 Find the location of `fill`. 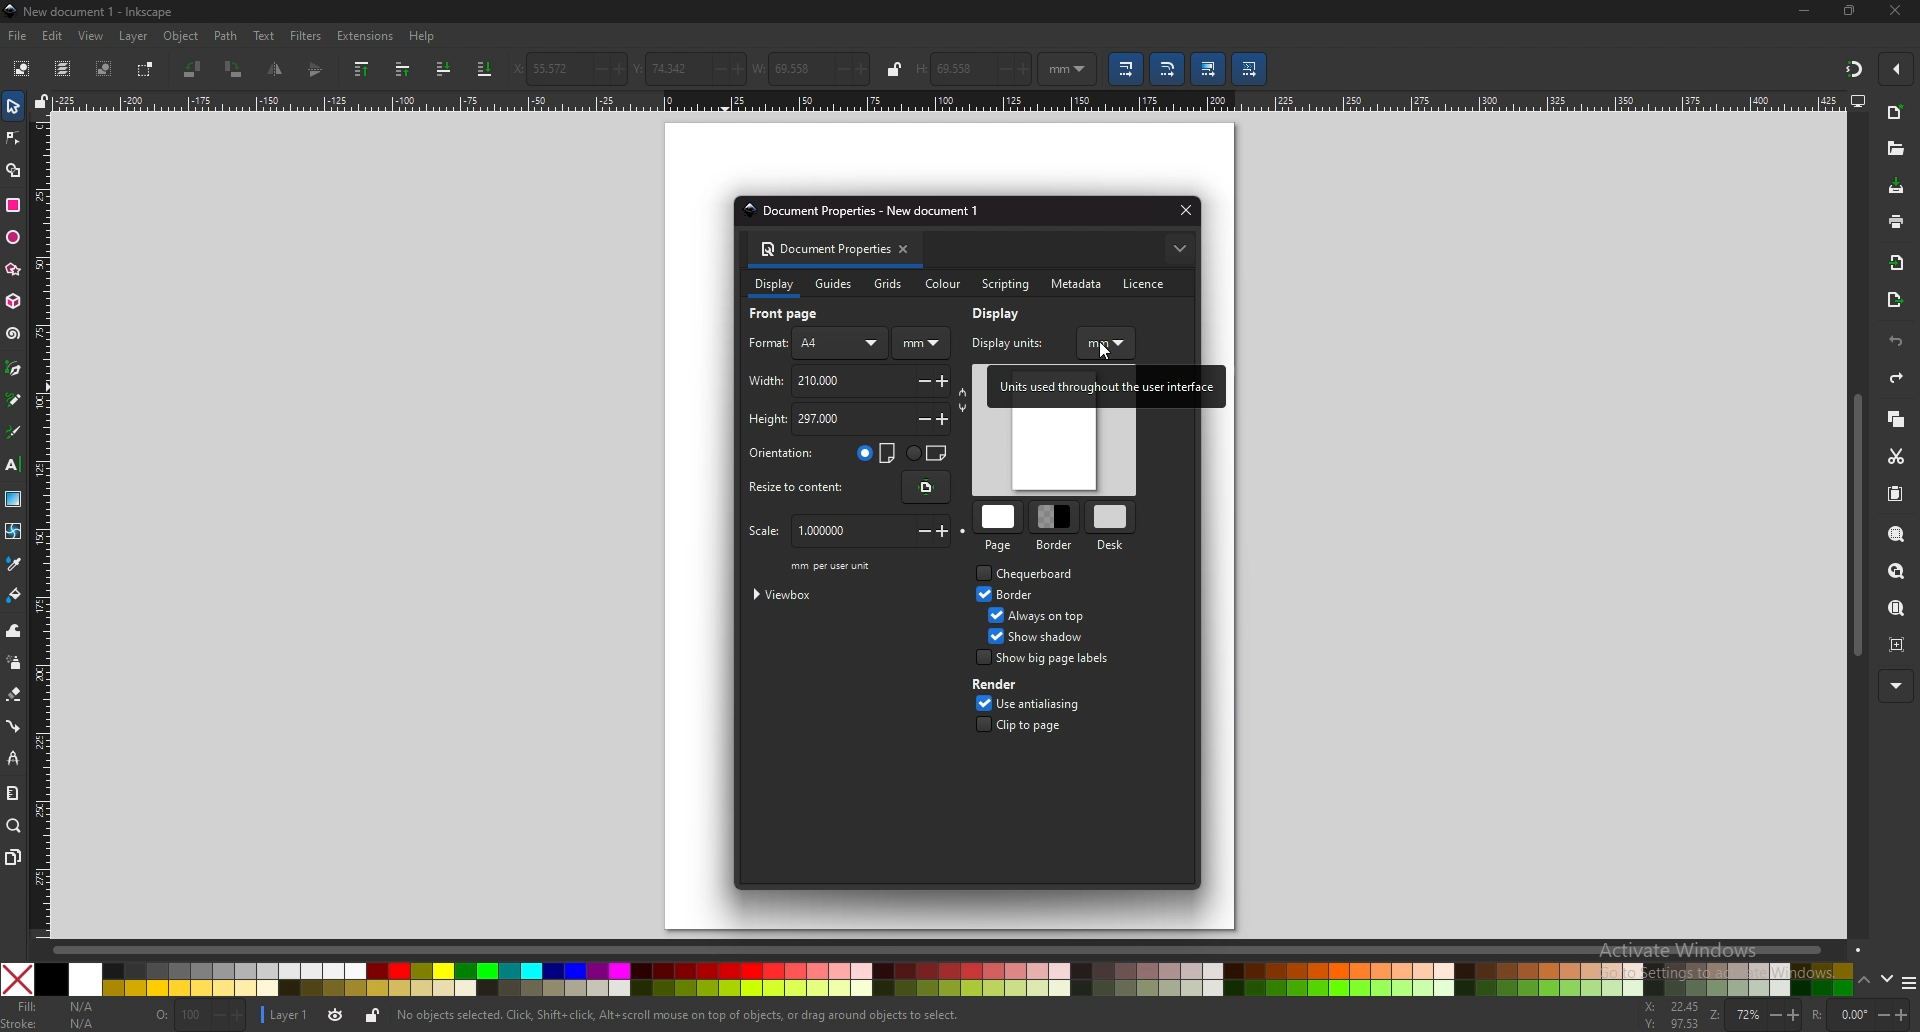

fill is located at coordinates (55, 1008).